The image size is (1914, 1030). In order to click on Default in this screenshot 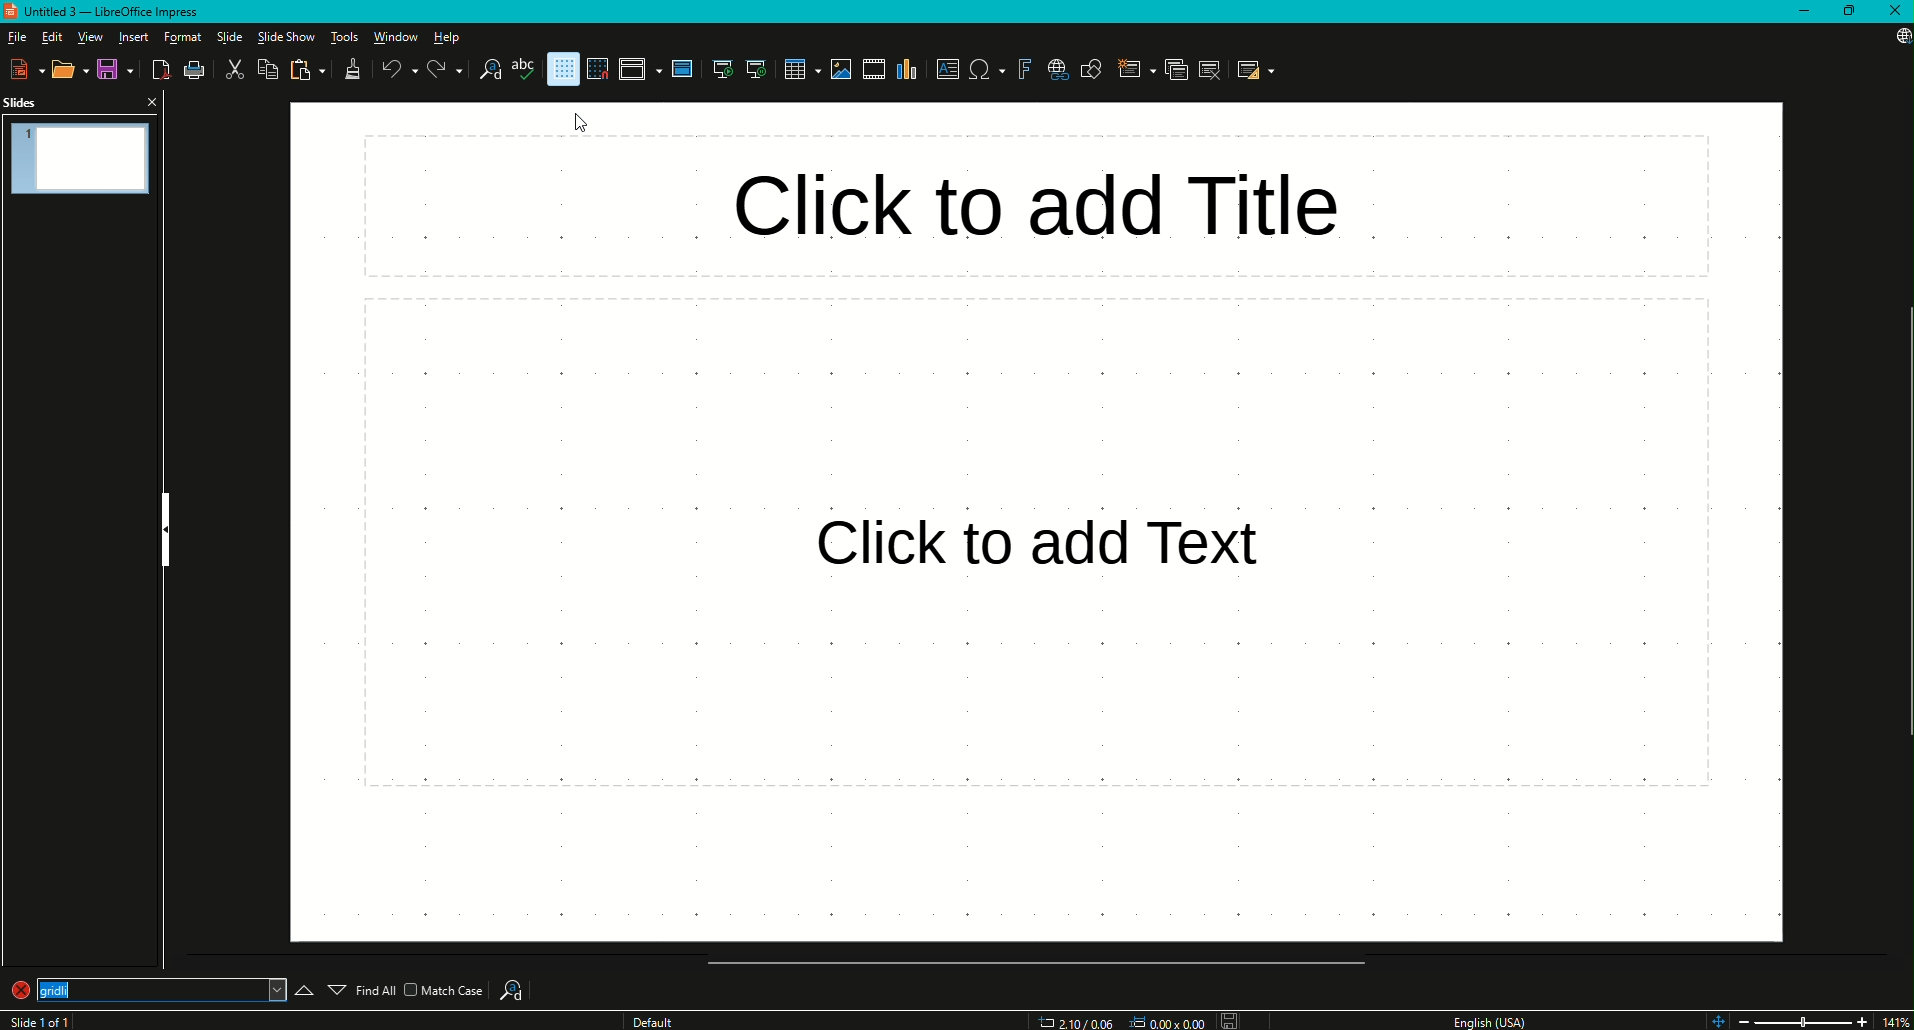, I will do `click(654, 1020)`.